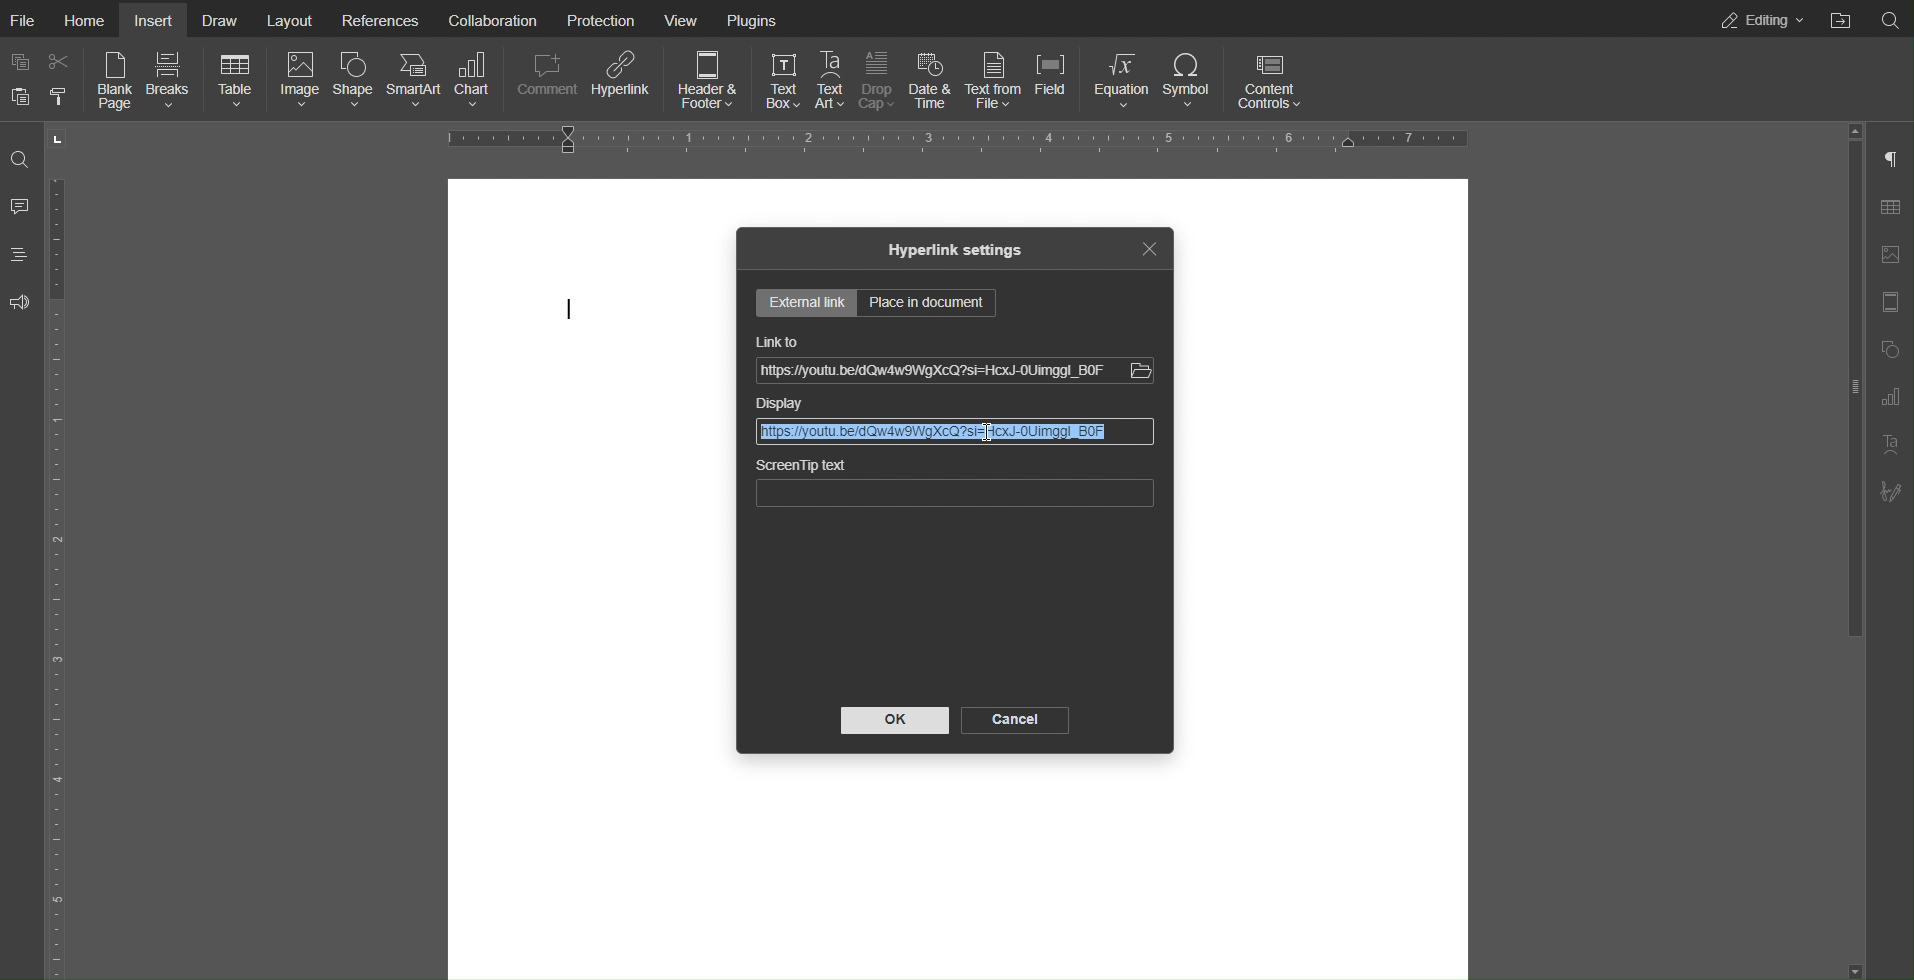 This screenshot has height=980, width=1914. Describe the element at coordinates (776, 340) in the screenshot. I see `Link to` at that location.